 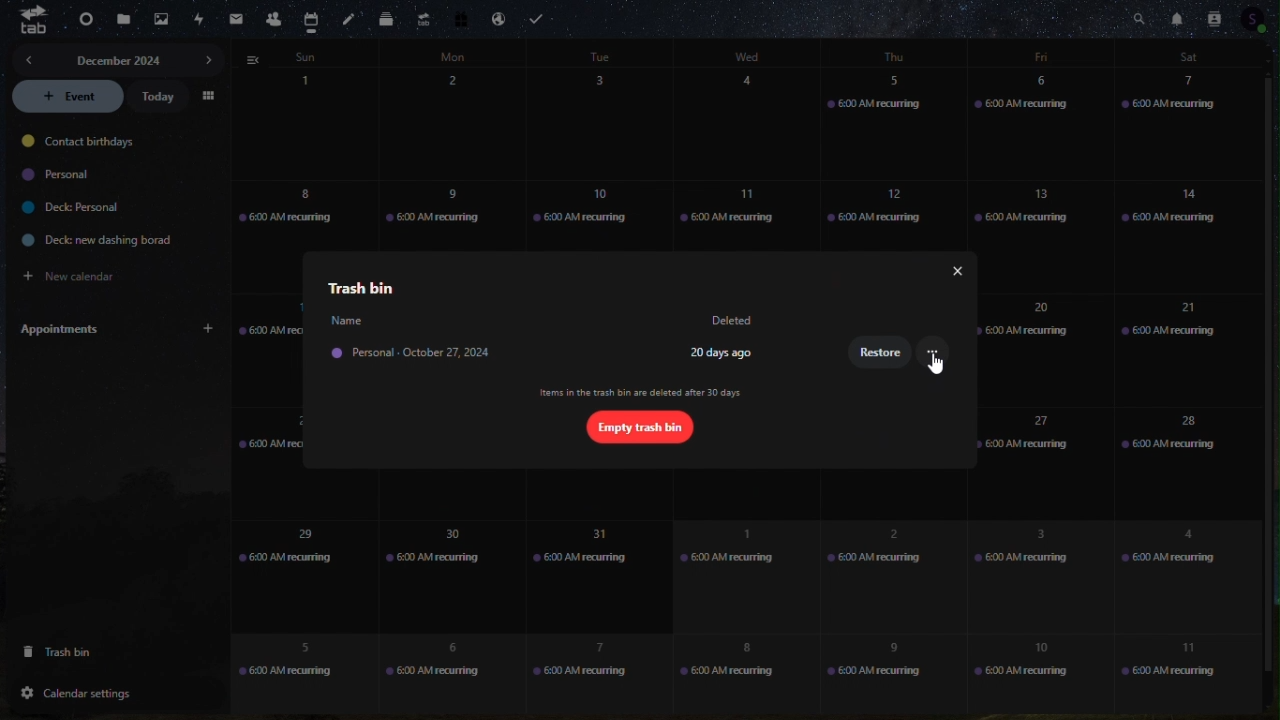 I want to click on 15, so click(x=267, y=349).